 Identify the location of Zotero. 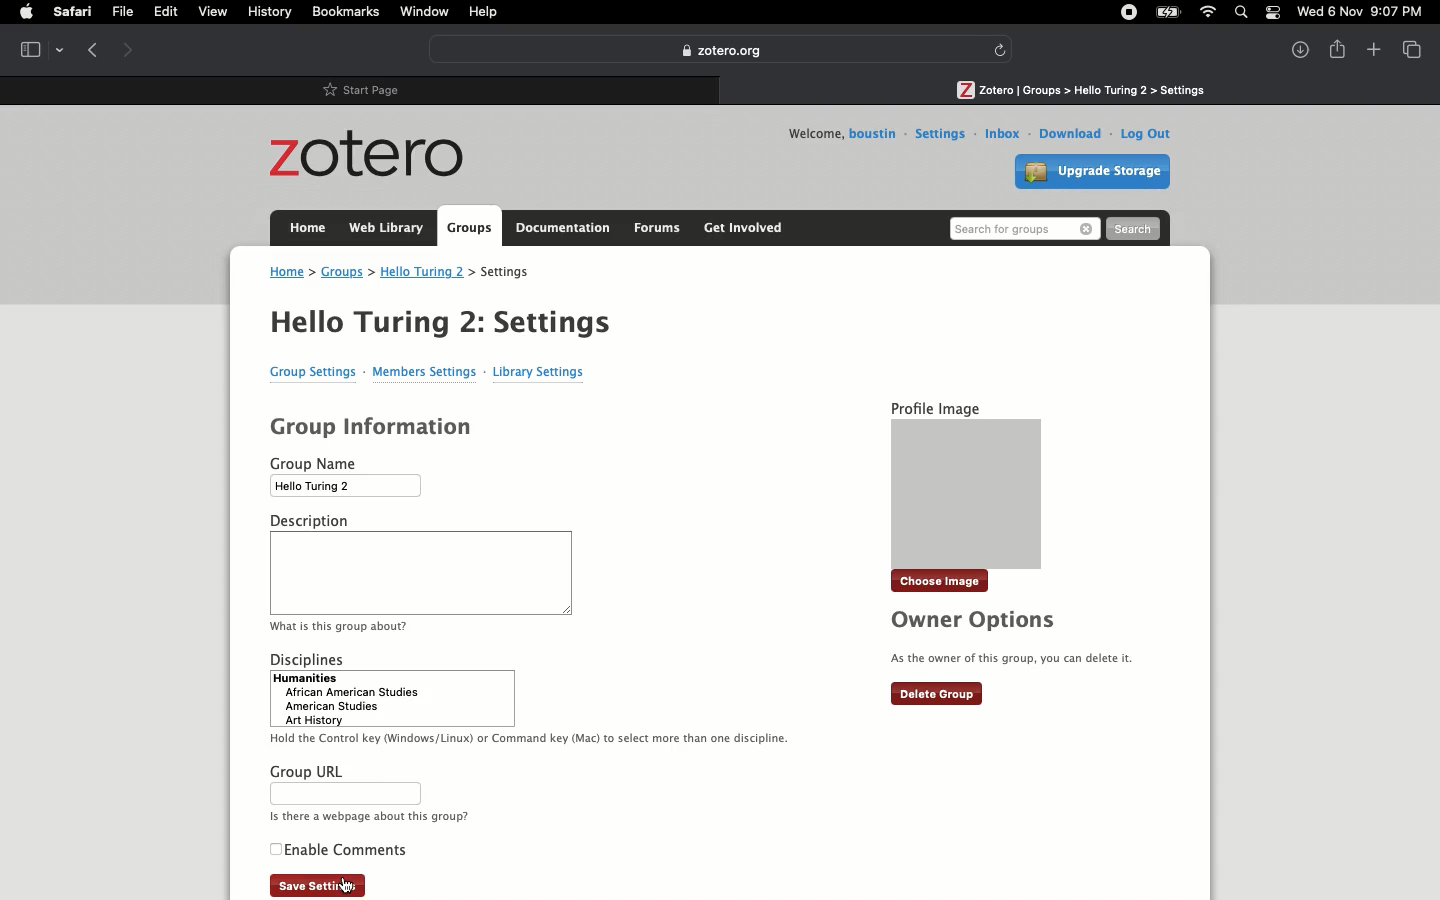
(720, 50).